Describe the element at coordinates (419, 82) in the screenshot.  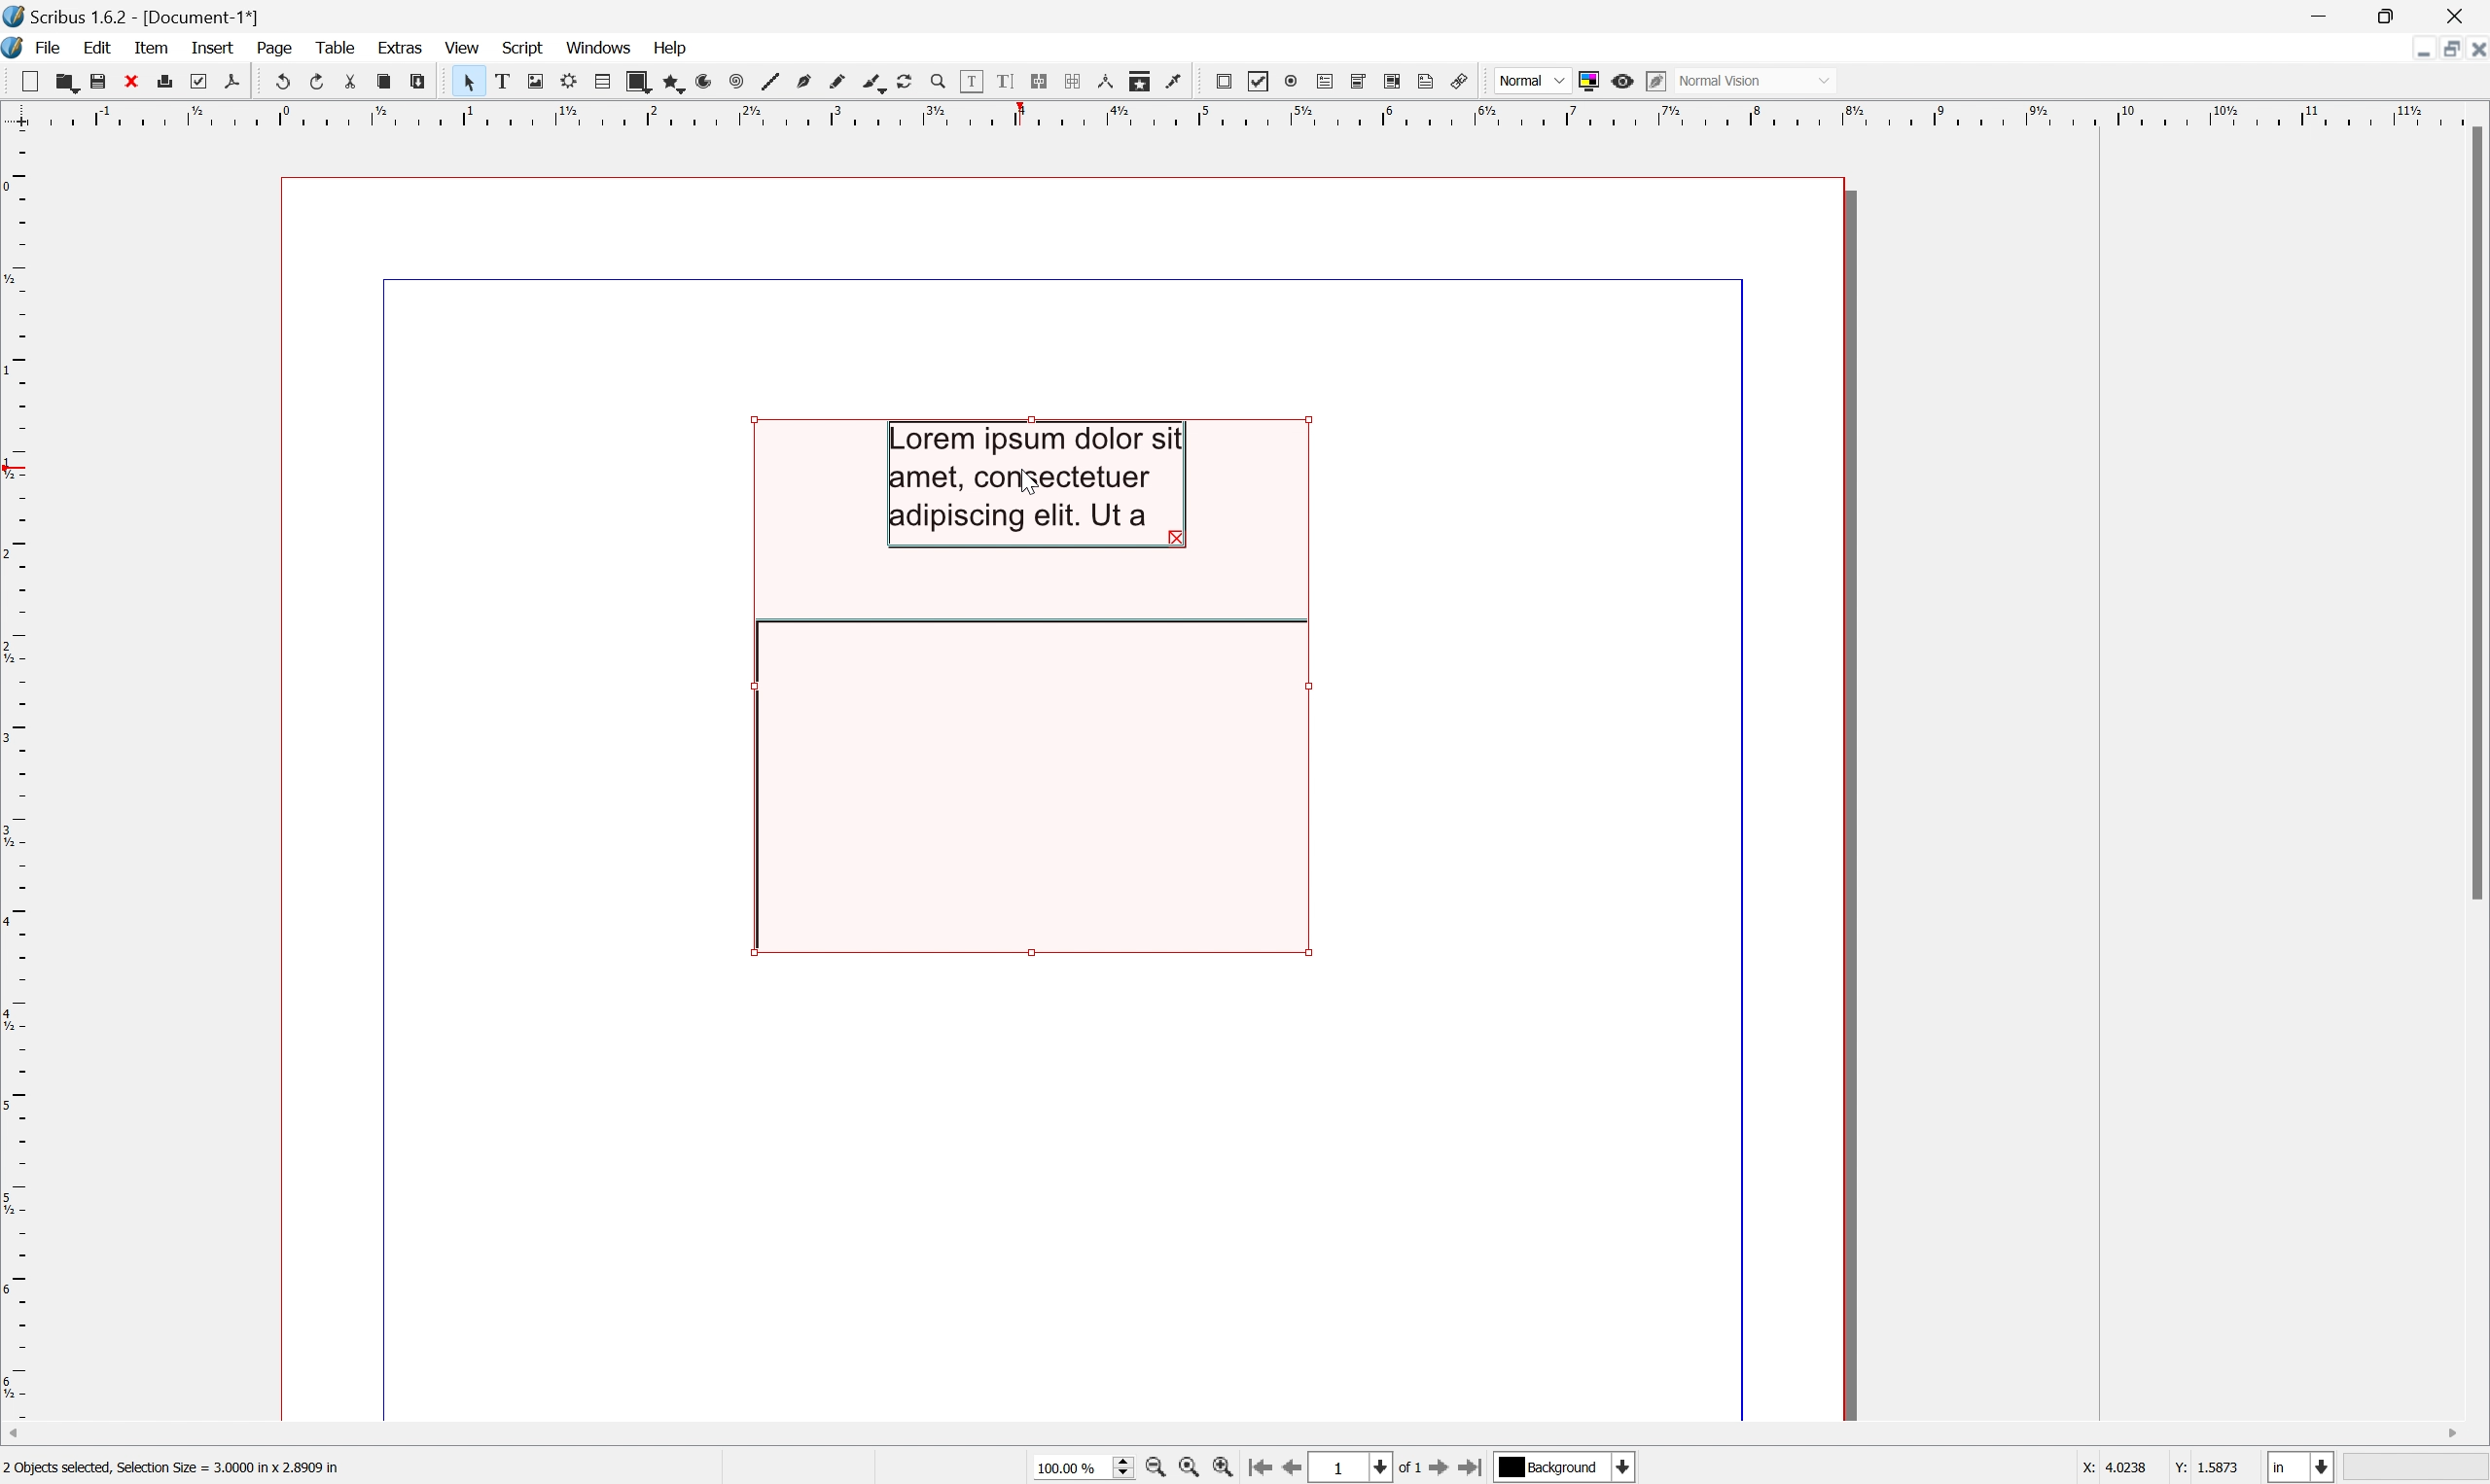
I see `Paste` at that location.